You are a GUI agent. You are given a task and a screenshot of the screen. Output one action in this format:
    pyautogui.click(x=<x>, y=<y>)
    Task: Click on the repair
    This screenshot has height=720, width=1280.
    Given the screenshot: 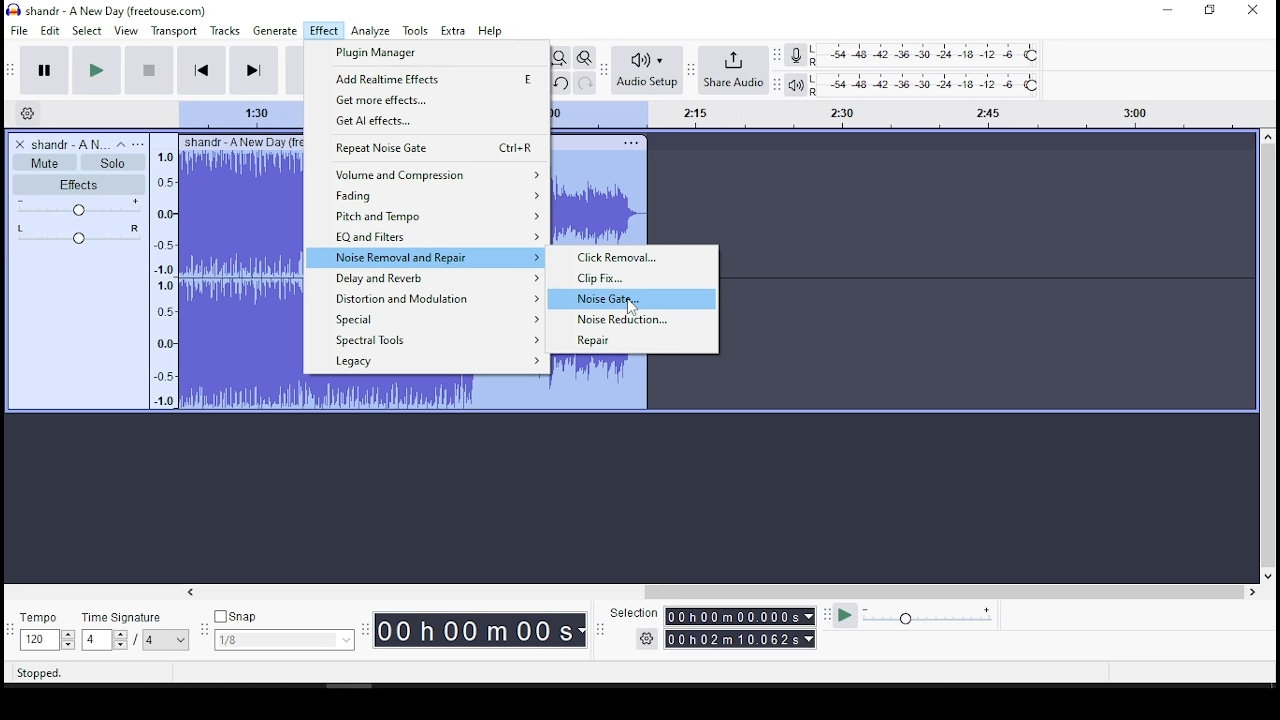 What is the action you would take?
    pyautogui.click(x=637, y=342)
    